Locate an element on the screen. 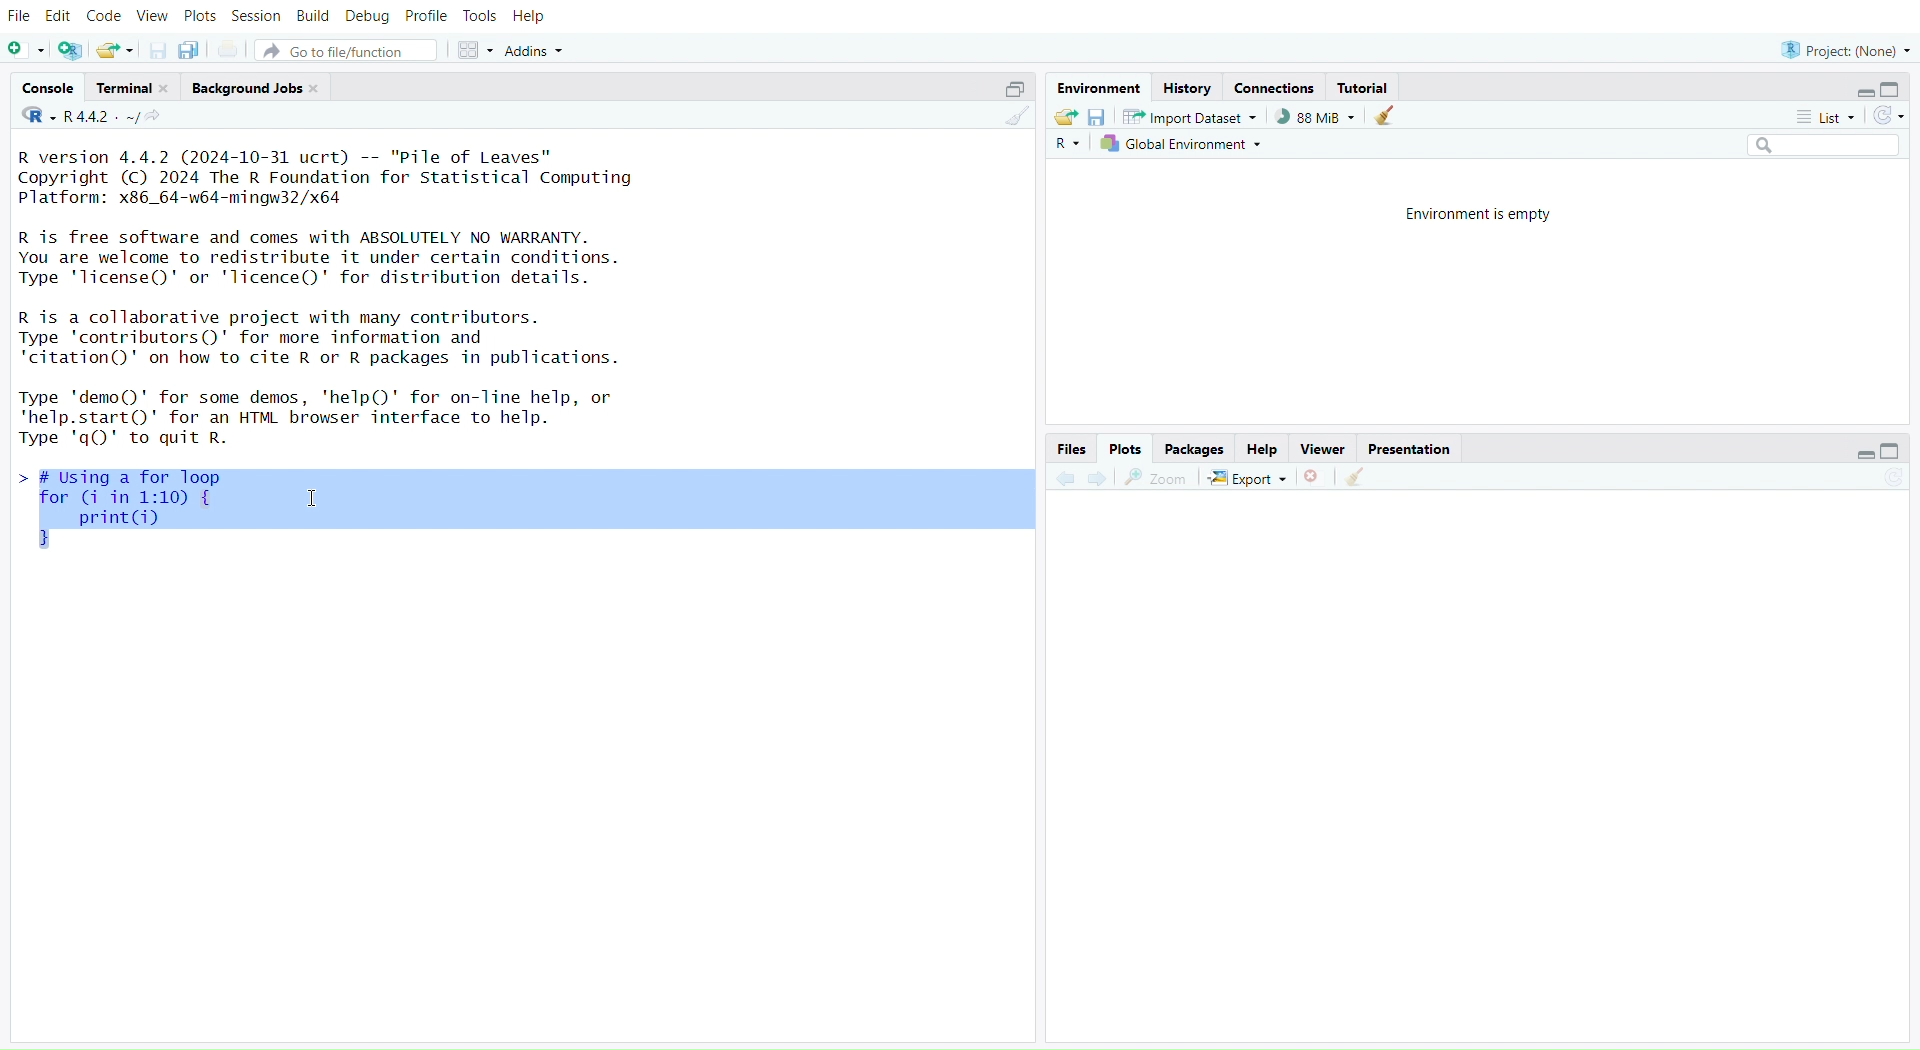 The image size is (1920, 1050). collapse is located at coordinates (1897, 88).